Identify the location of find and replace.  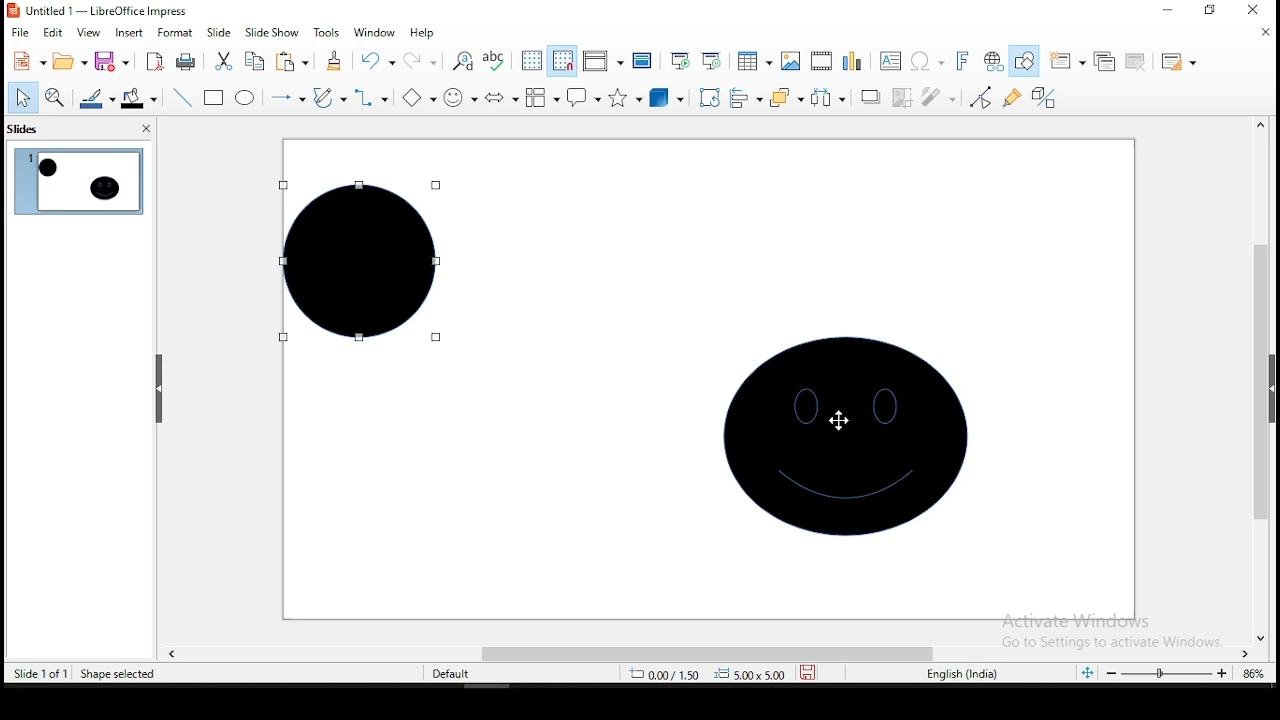
(463, 60).